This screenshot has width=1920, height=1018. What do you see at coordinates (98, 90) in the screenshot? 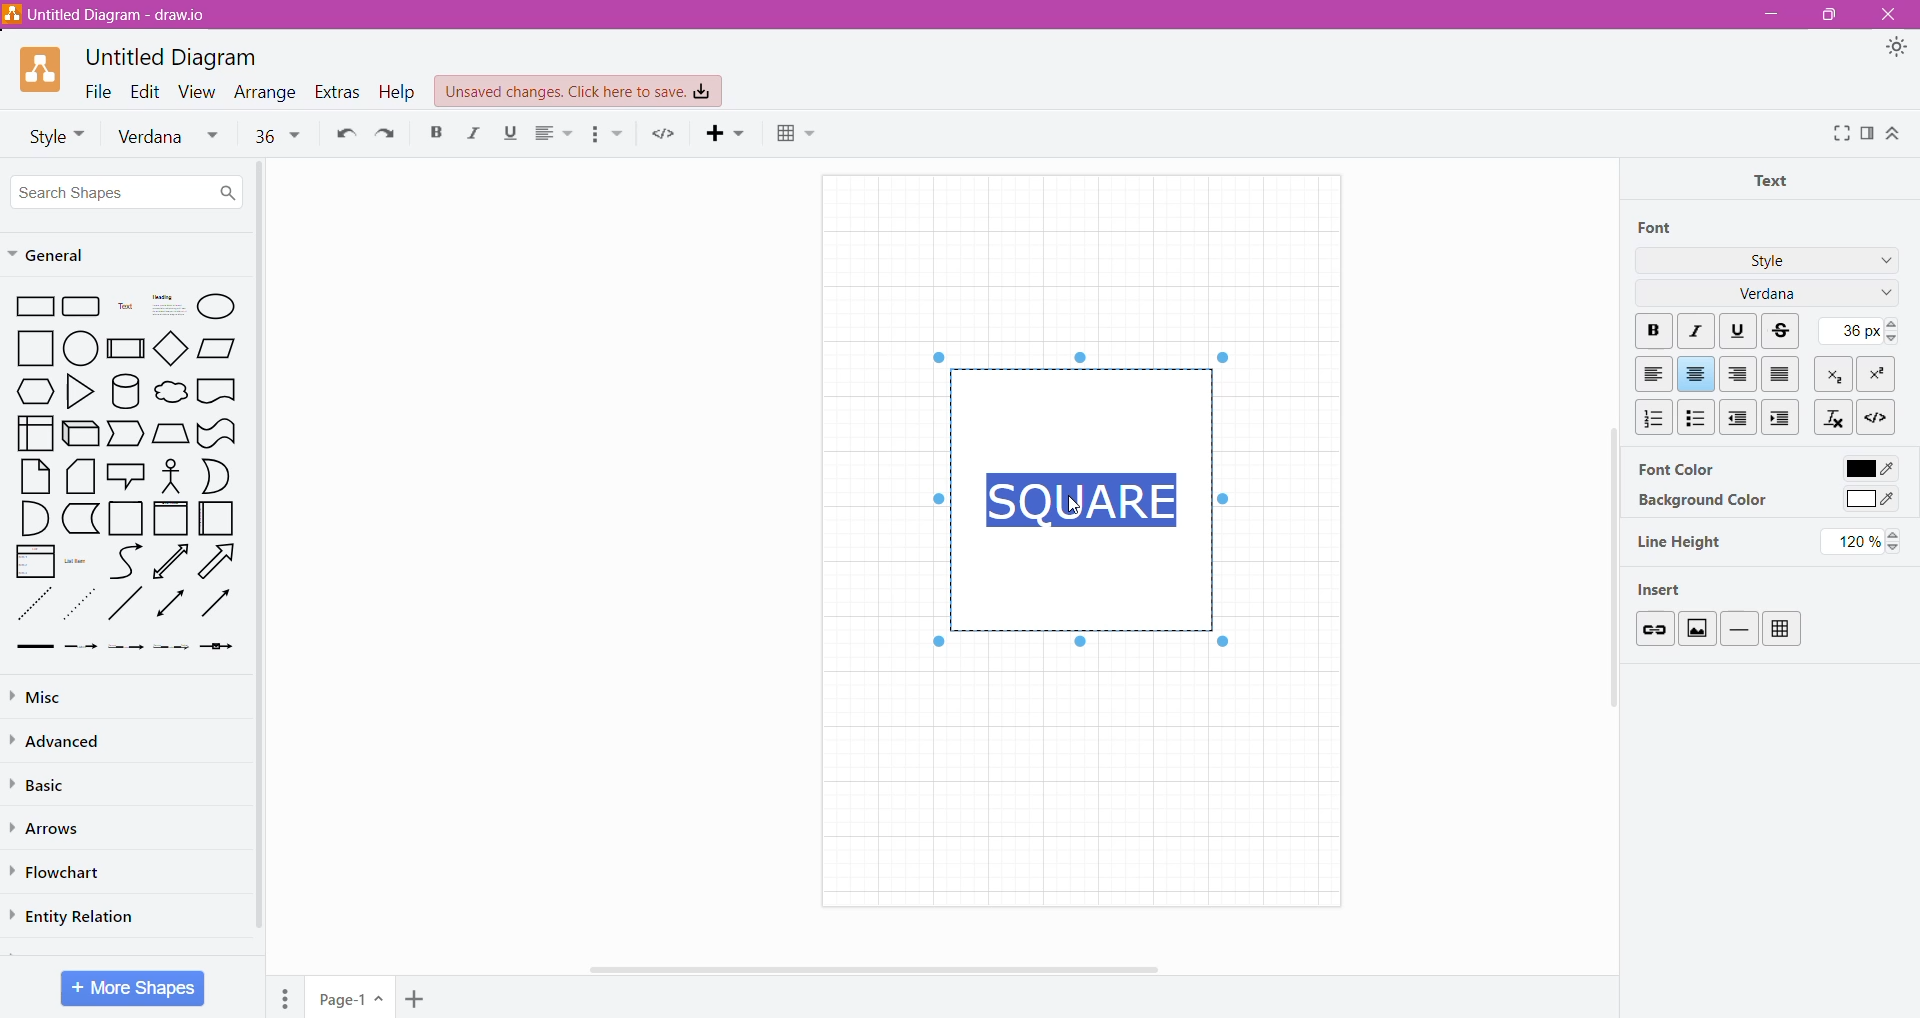
I see `File` at bounding box center [98, 90].